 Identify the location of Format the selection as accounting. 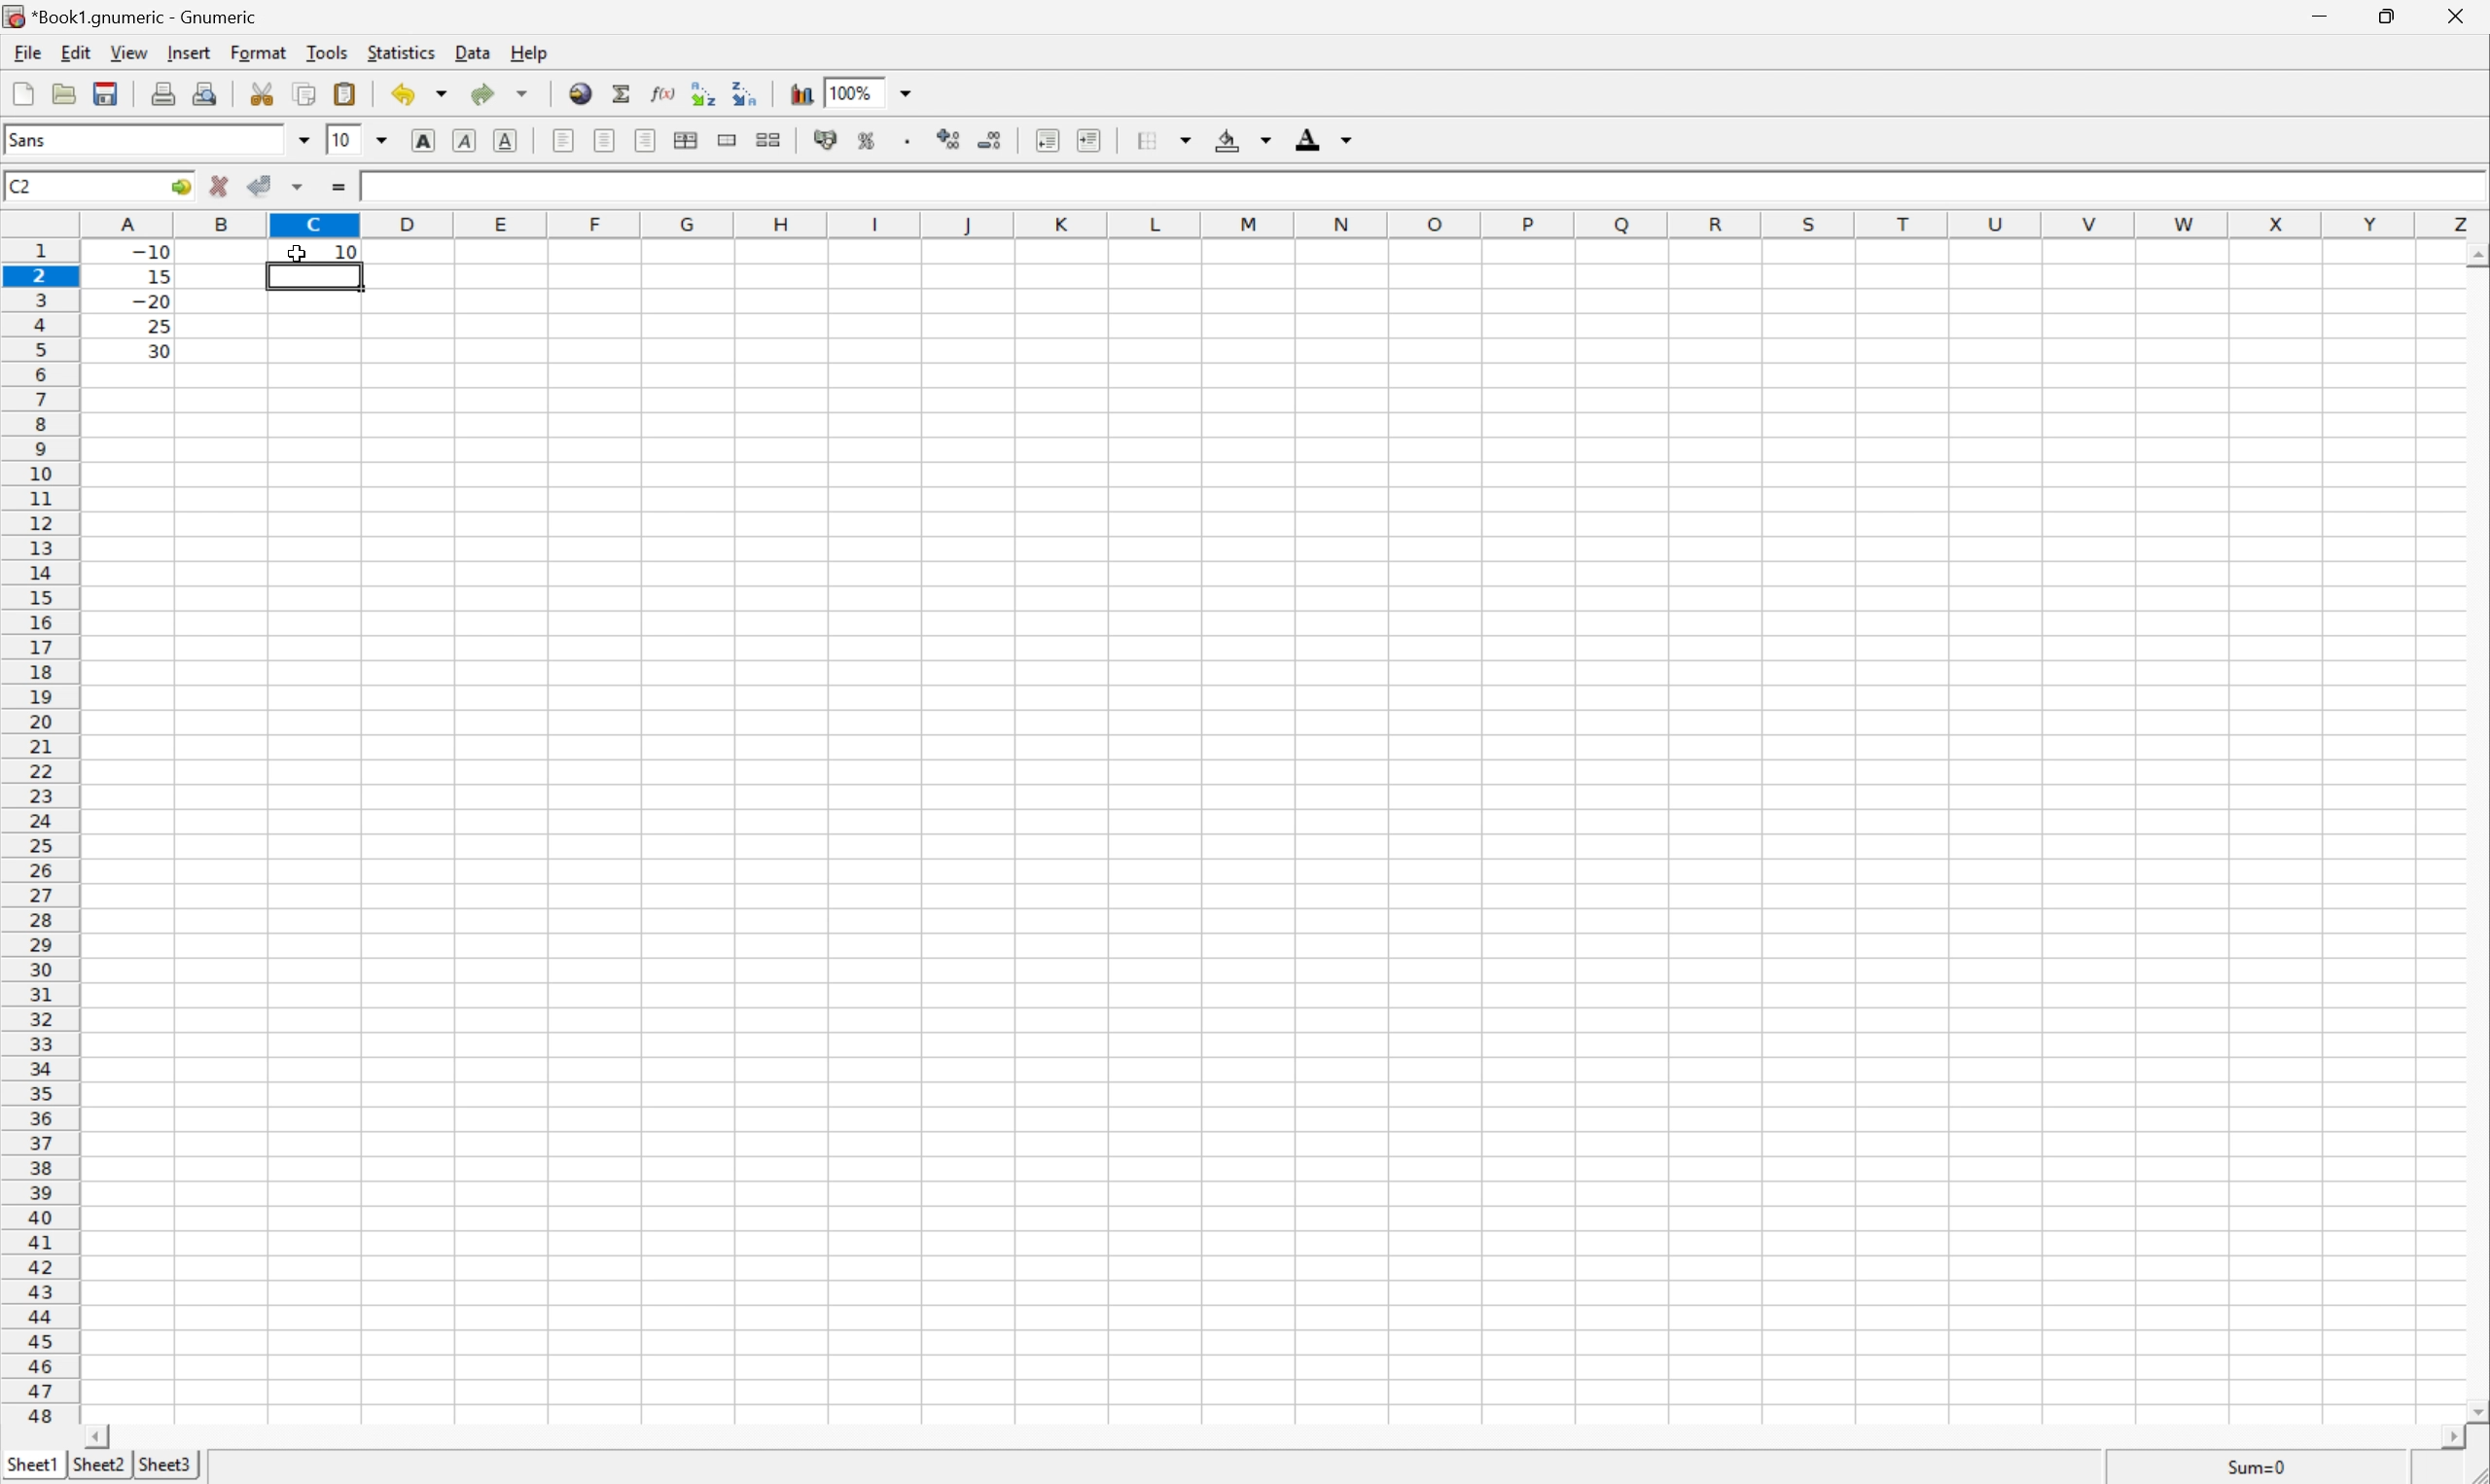
(825, 141).